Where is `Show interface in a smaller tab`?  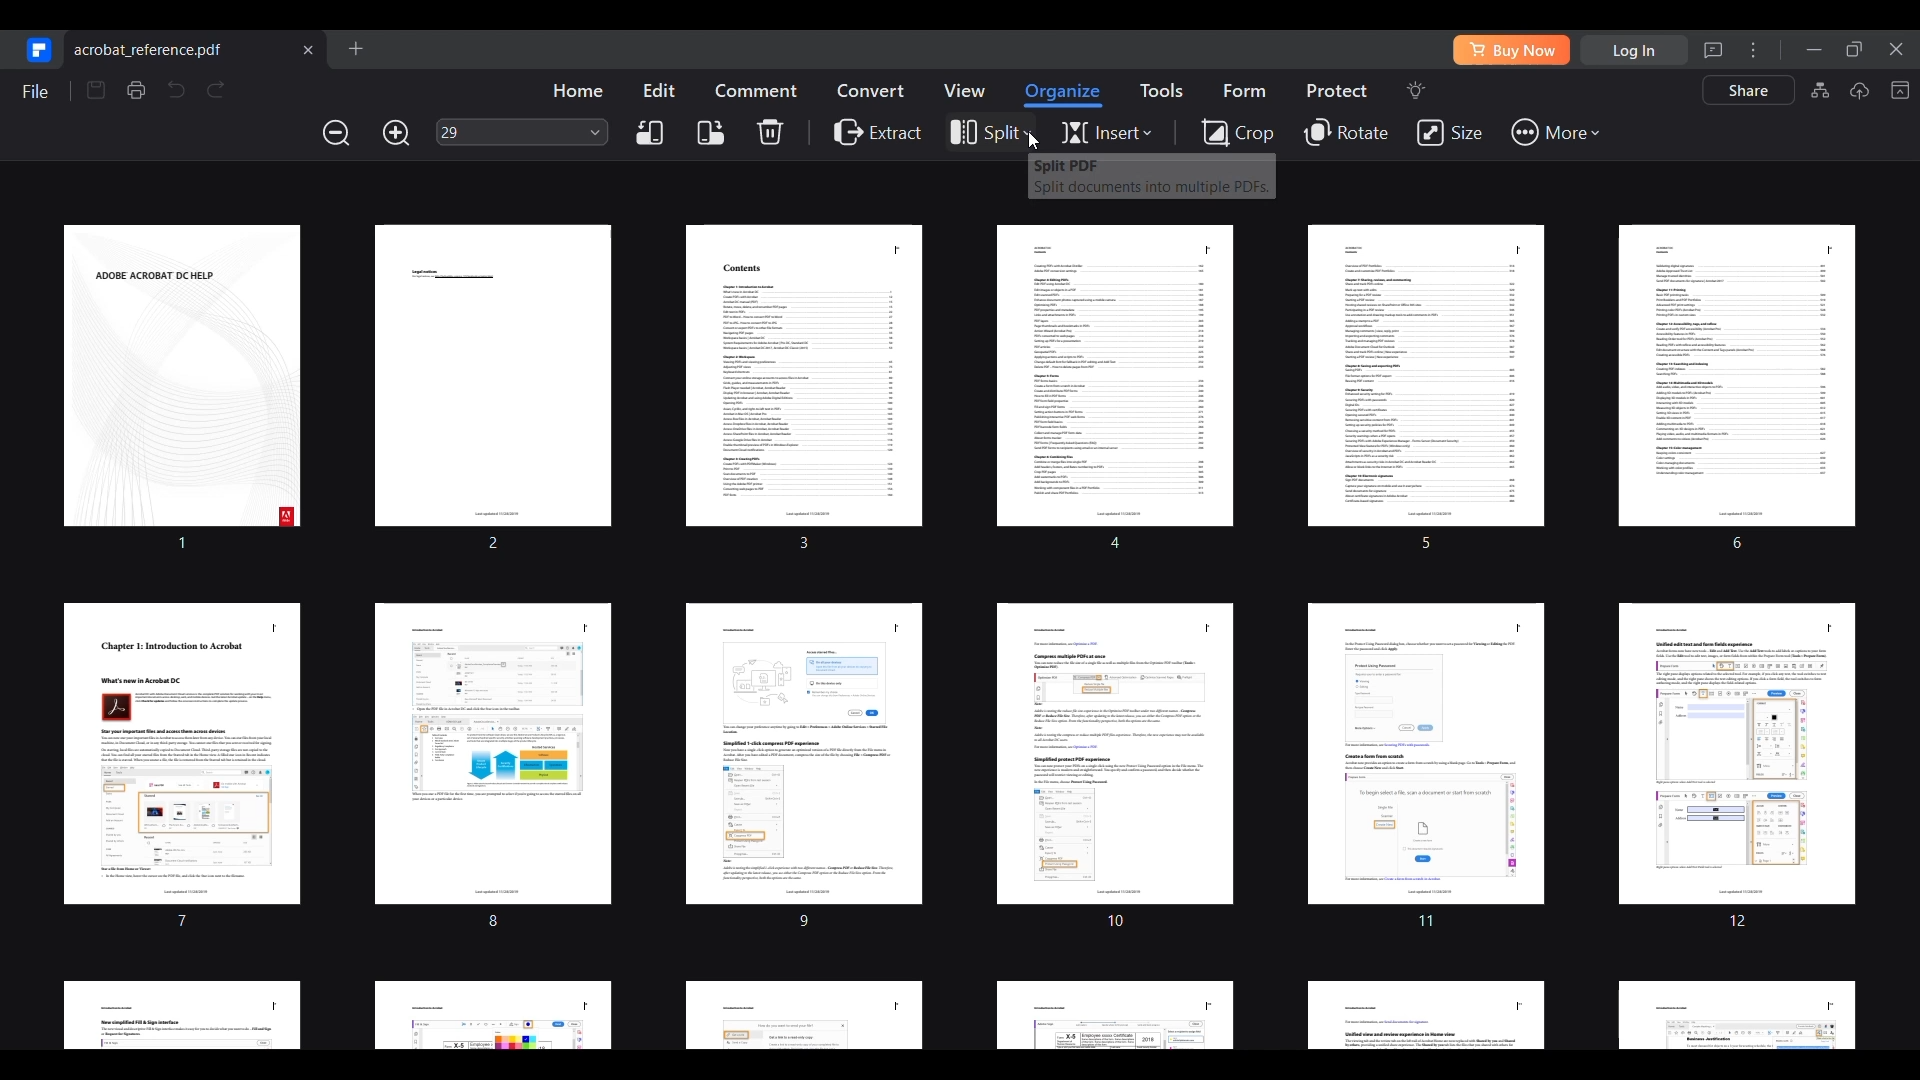 Show interface in a smaller tab is located at coordinates (1854, 49).